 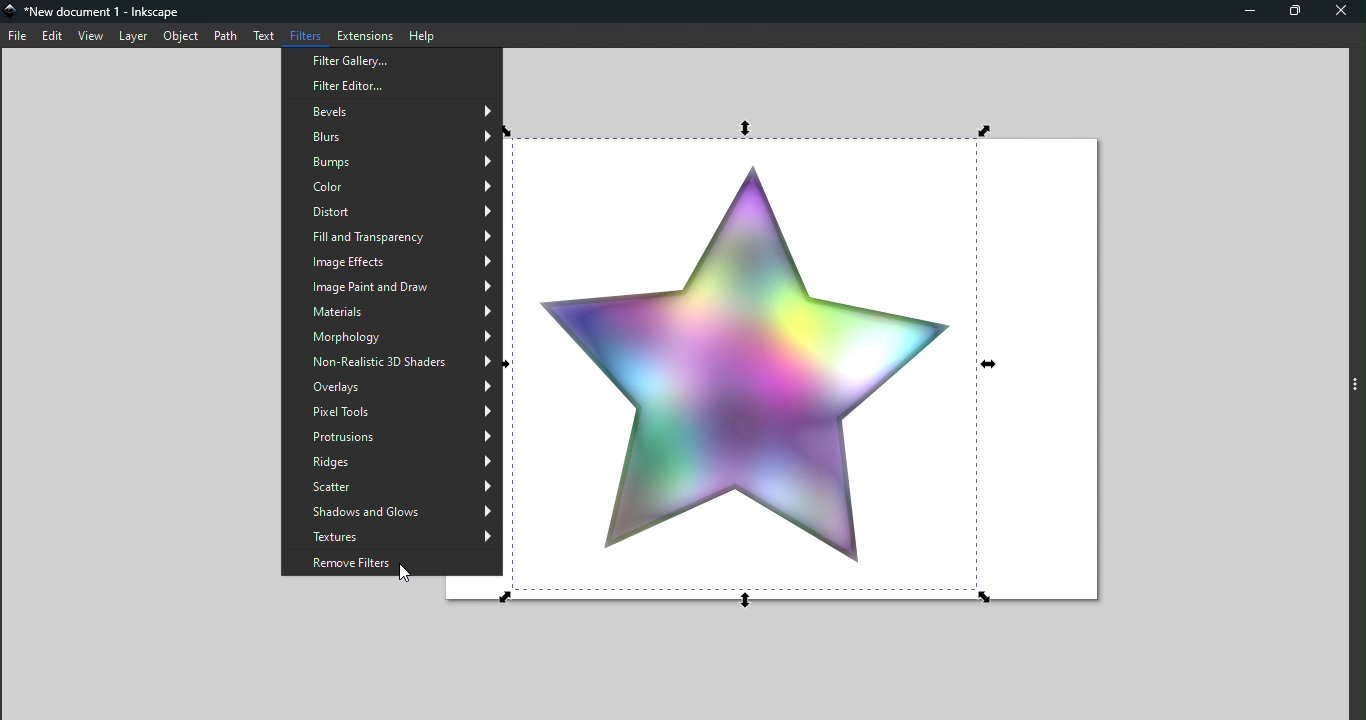 I want to click on Bevels, so click(x=392, y=114).